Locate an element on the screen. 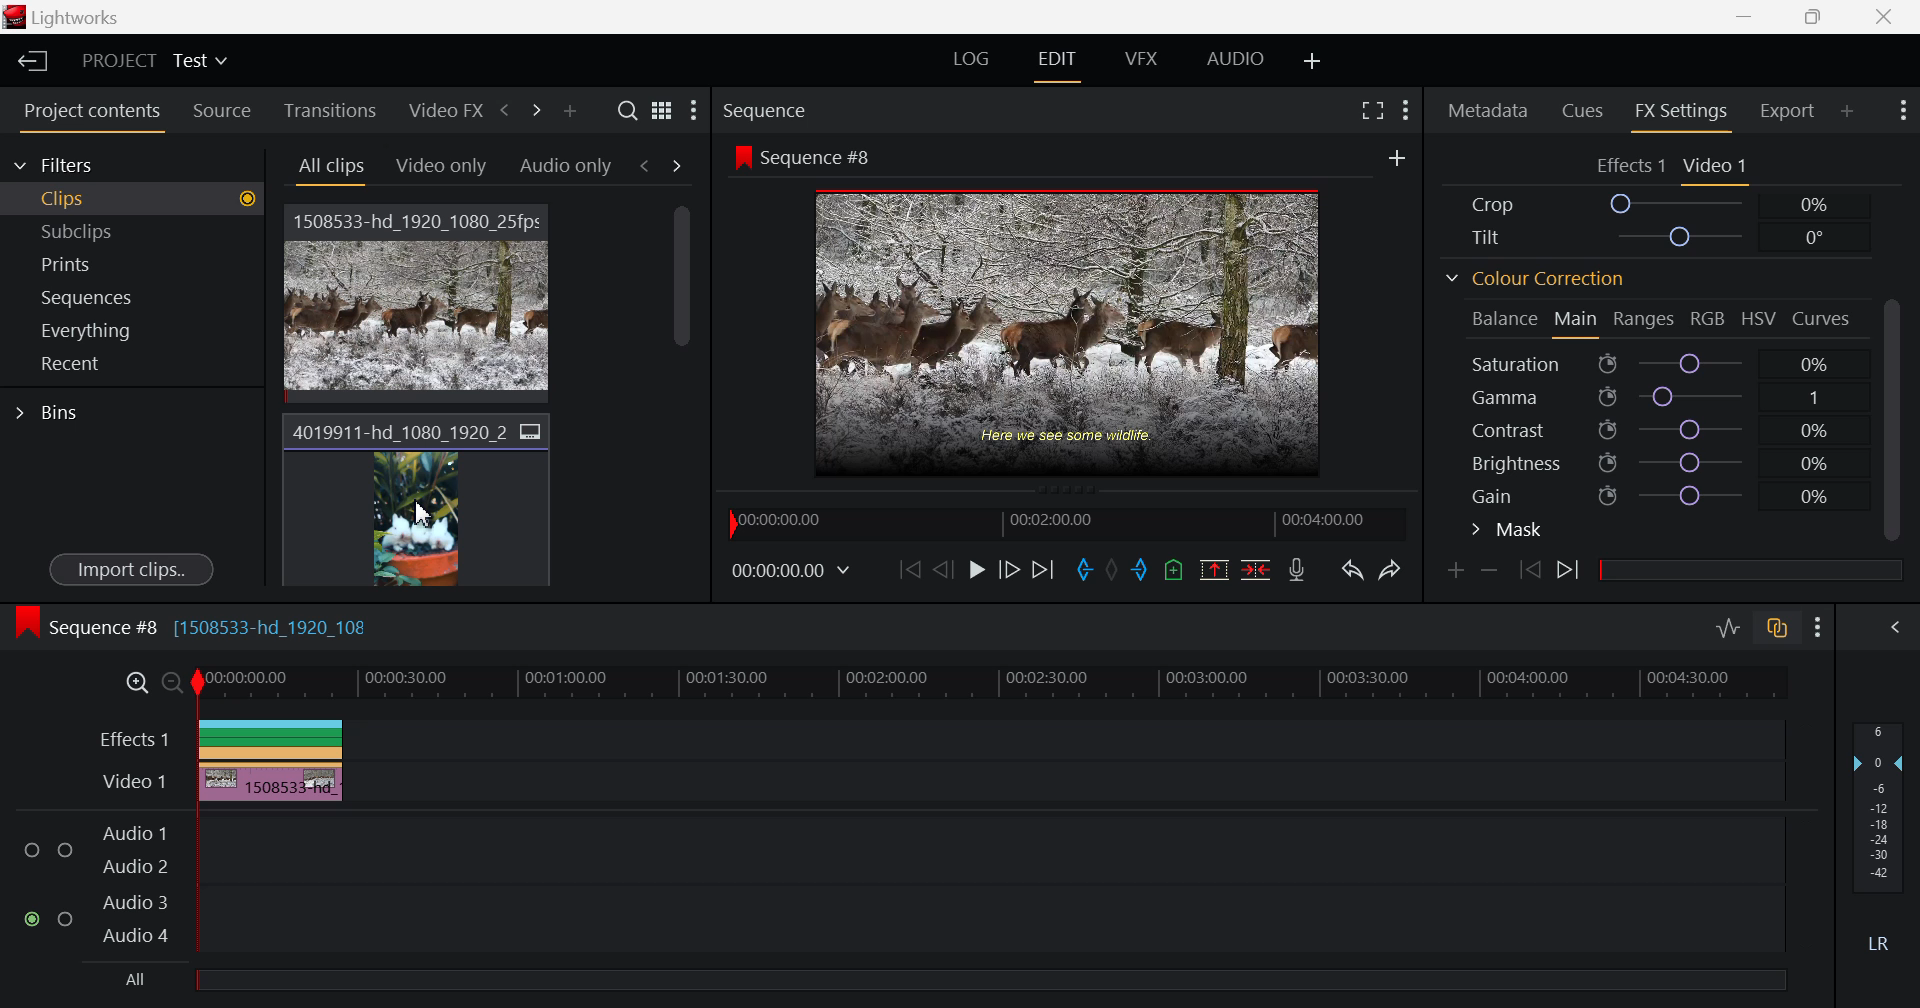 The height and width of the screenshot is (1008, 1920). Restore Down is located at coordinates (1750, 17).